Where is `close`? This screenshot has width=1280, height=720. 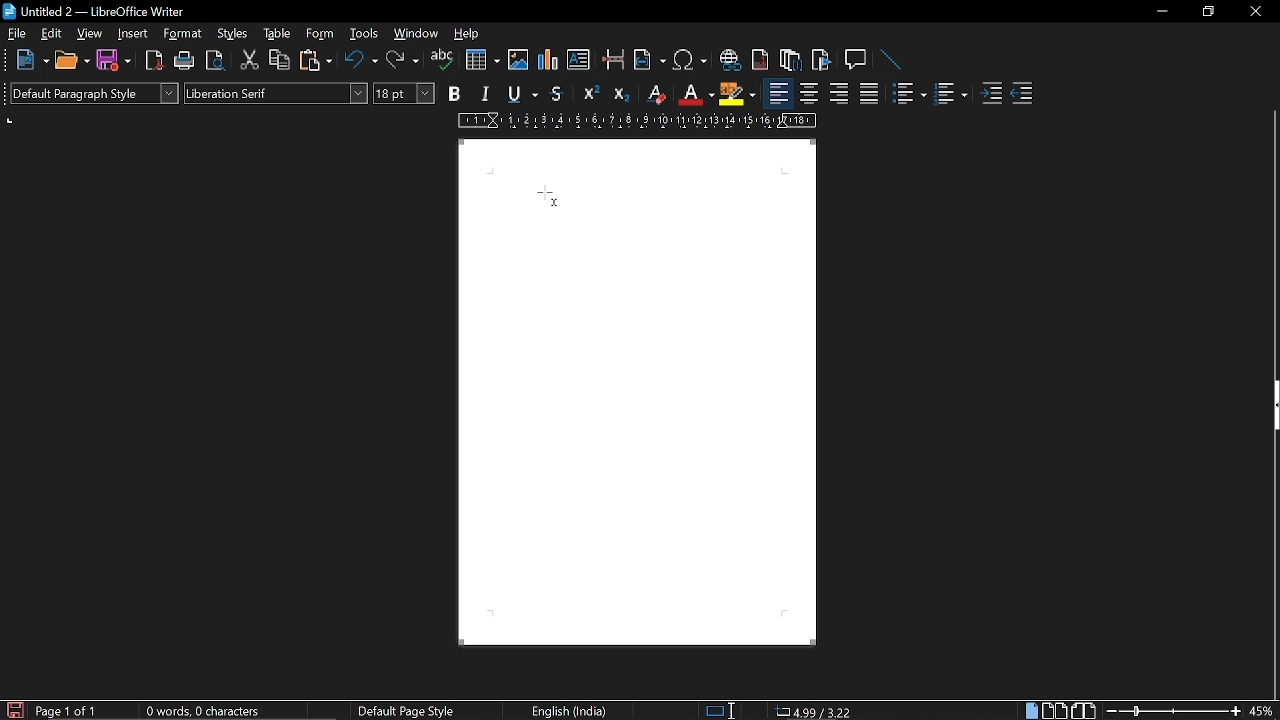
close is located at coordinates (1254, 13).